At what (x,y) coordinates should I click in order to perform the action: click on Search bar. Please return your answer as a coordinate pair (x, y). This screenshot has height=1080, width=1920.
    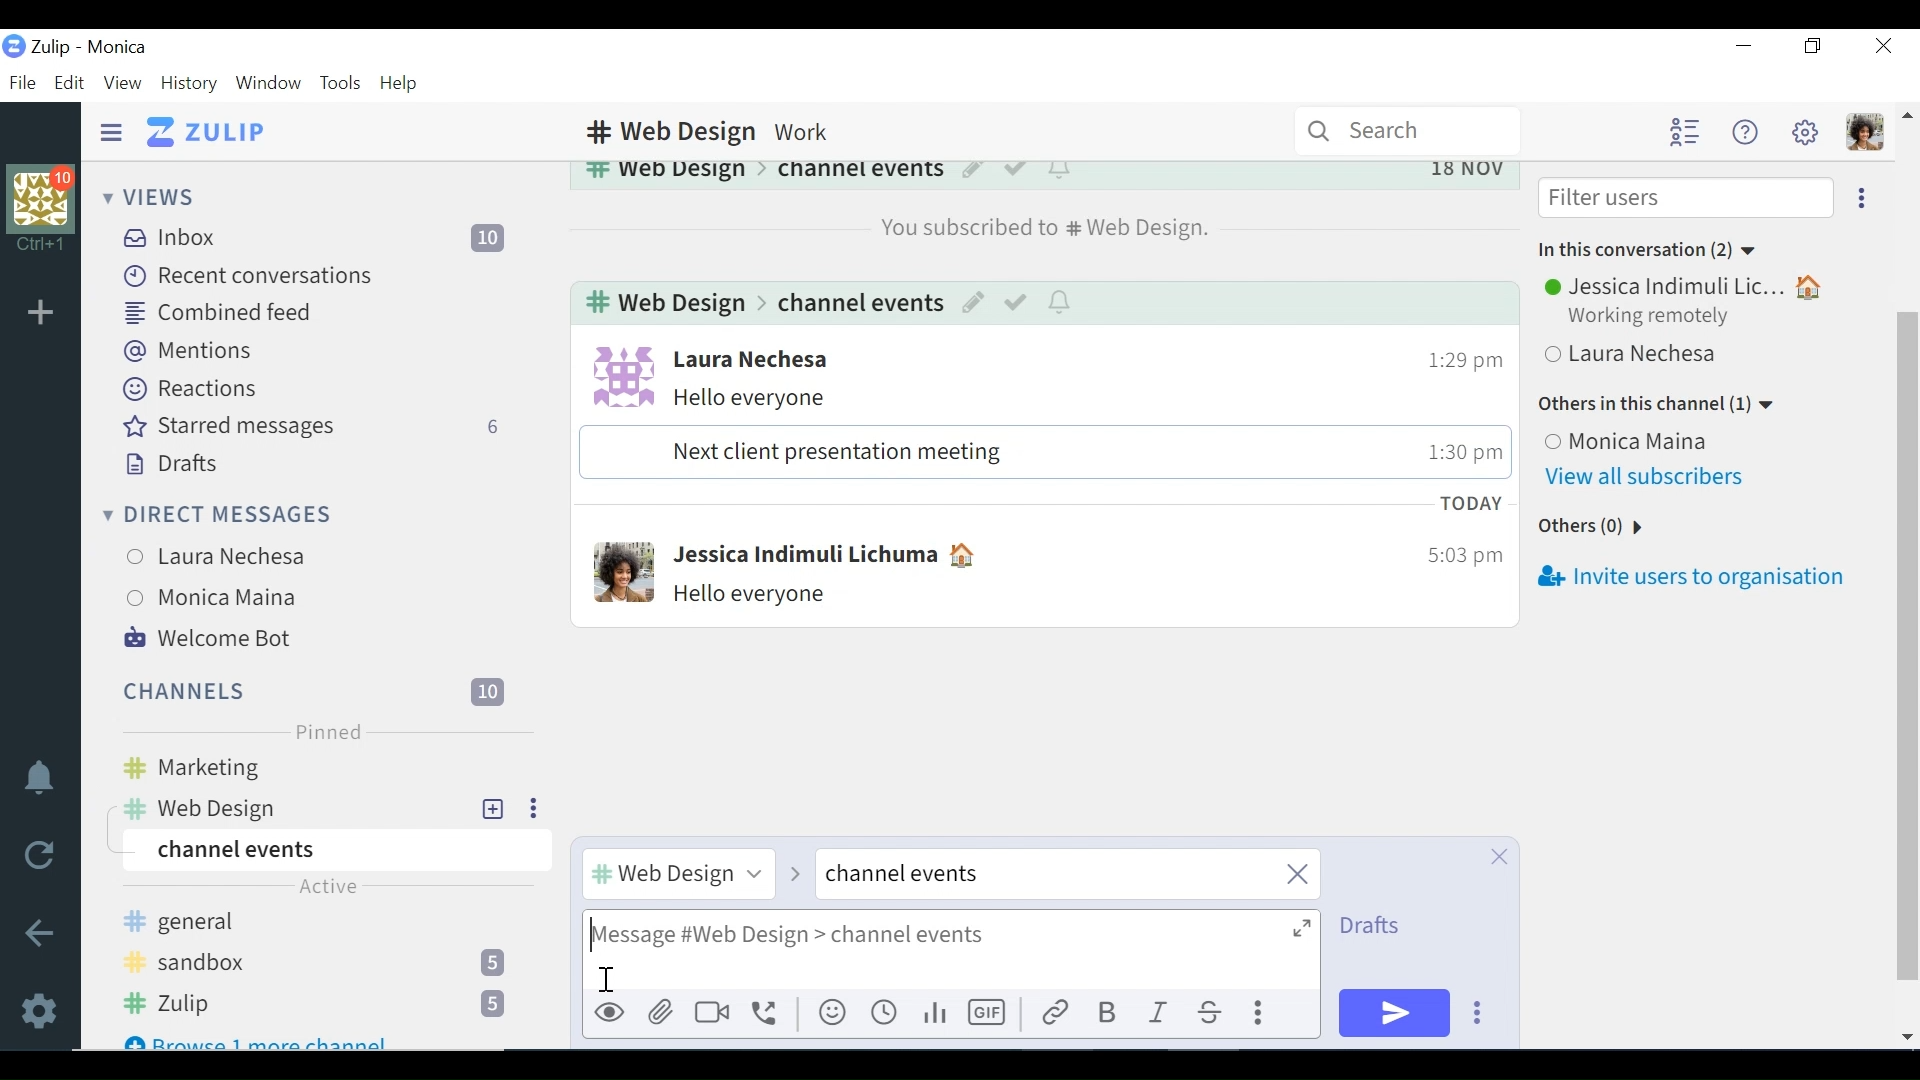
    Looking at the image, I should click on (1408, 130).